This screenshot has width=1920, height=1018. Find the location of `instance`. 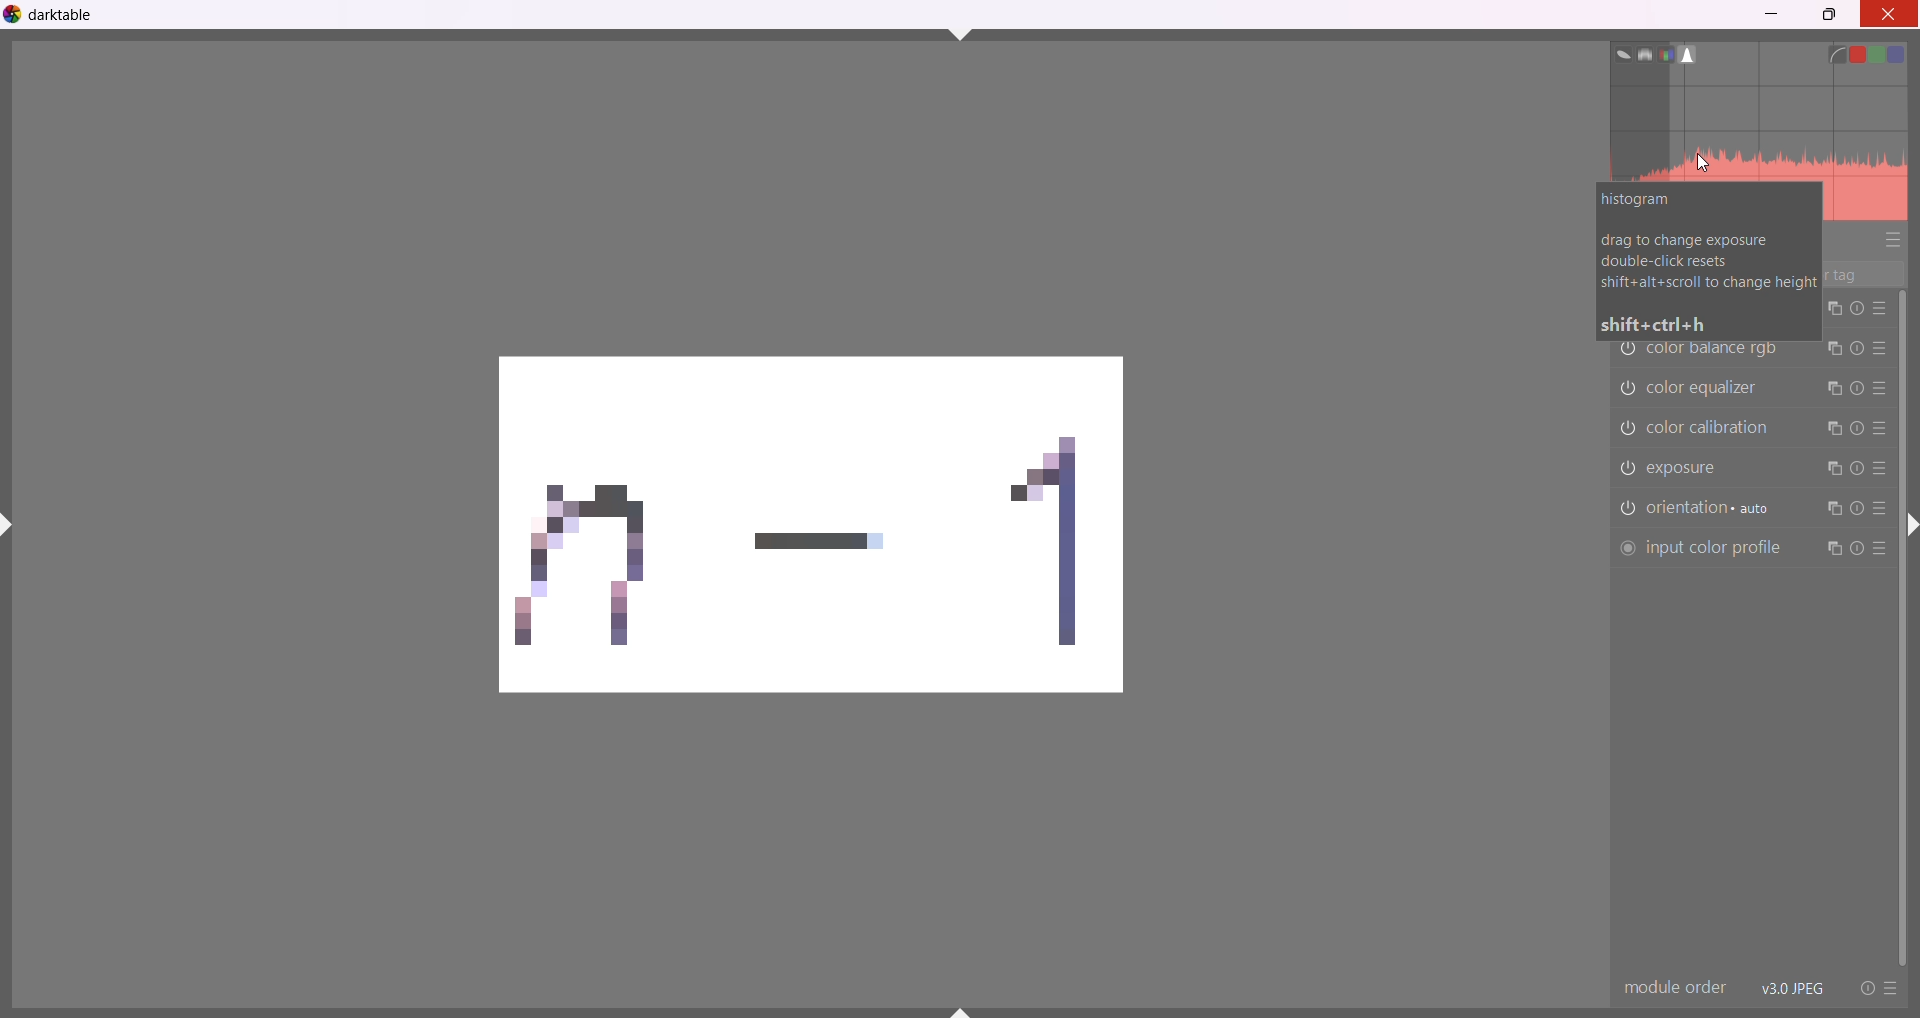

instance is located at coordinates (1829, 511).